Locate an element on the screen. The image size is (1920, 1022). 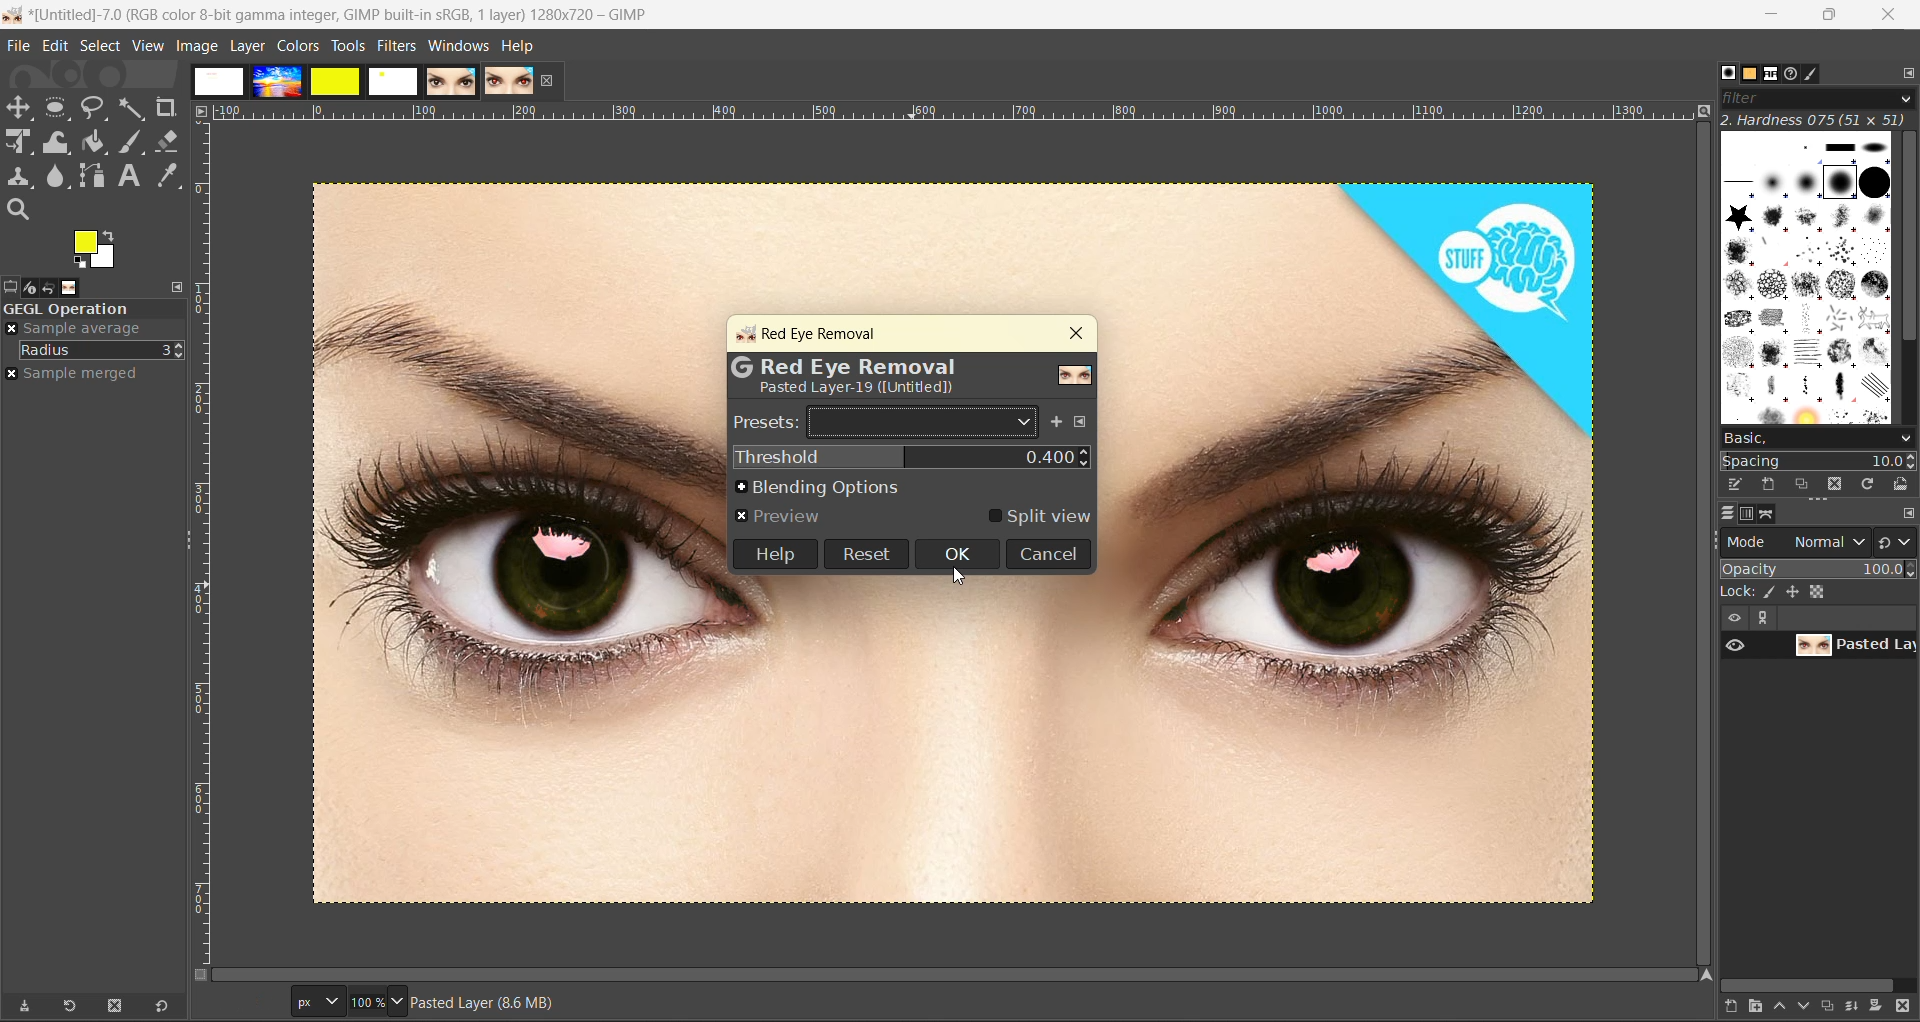
color picker tool is located at coordinates (170, 177).